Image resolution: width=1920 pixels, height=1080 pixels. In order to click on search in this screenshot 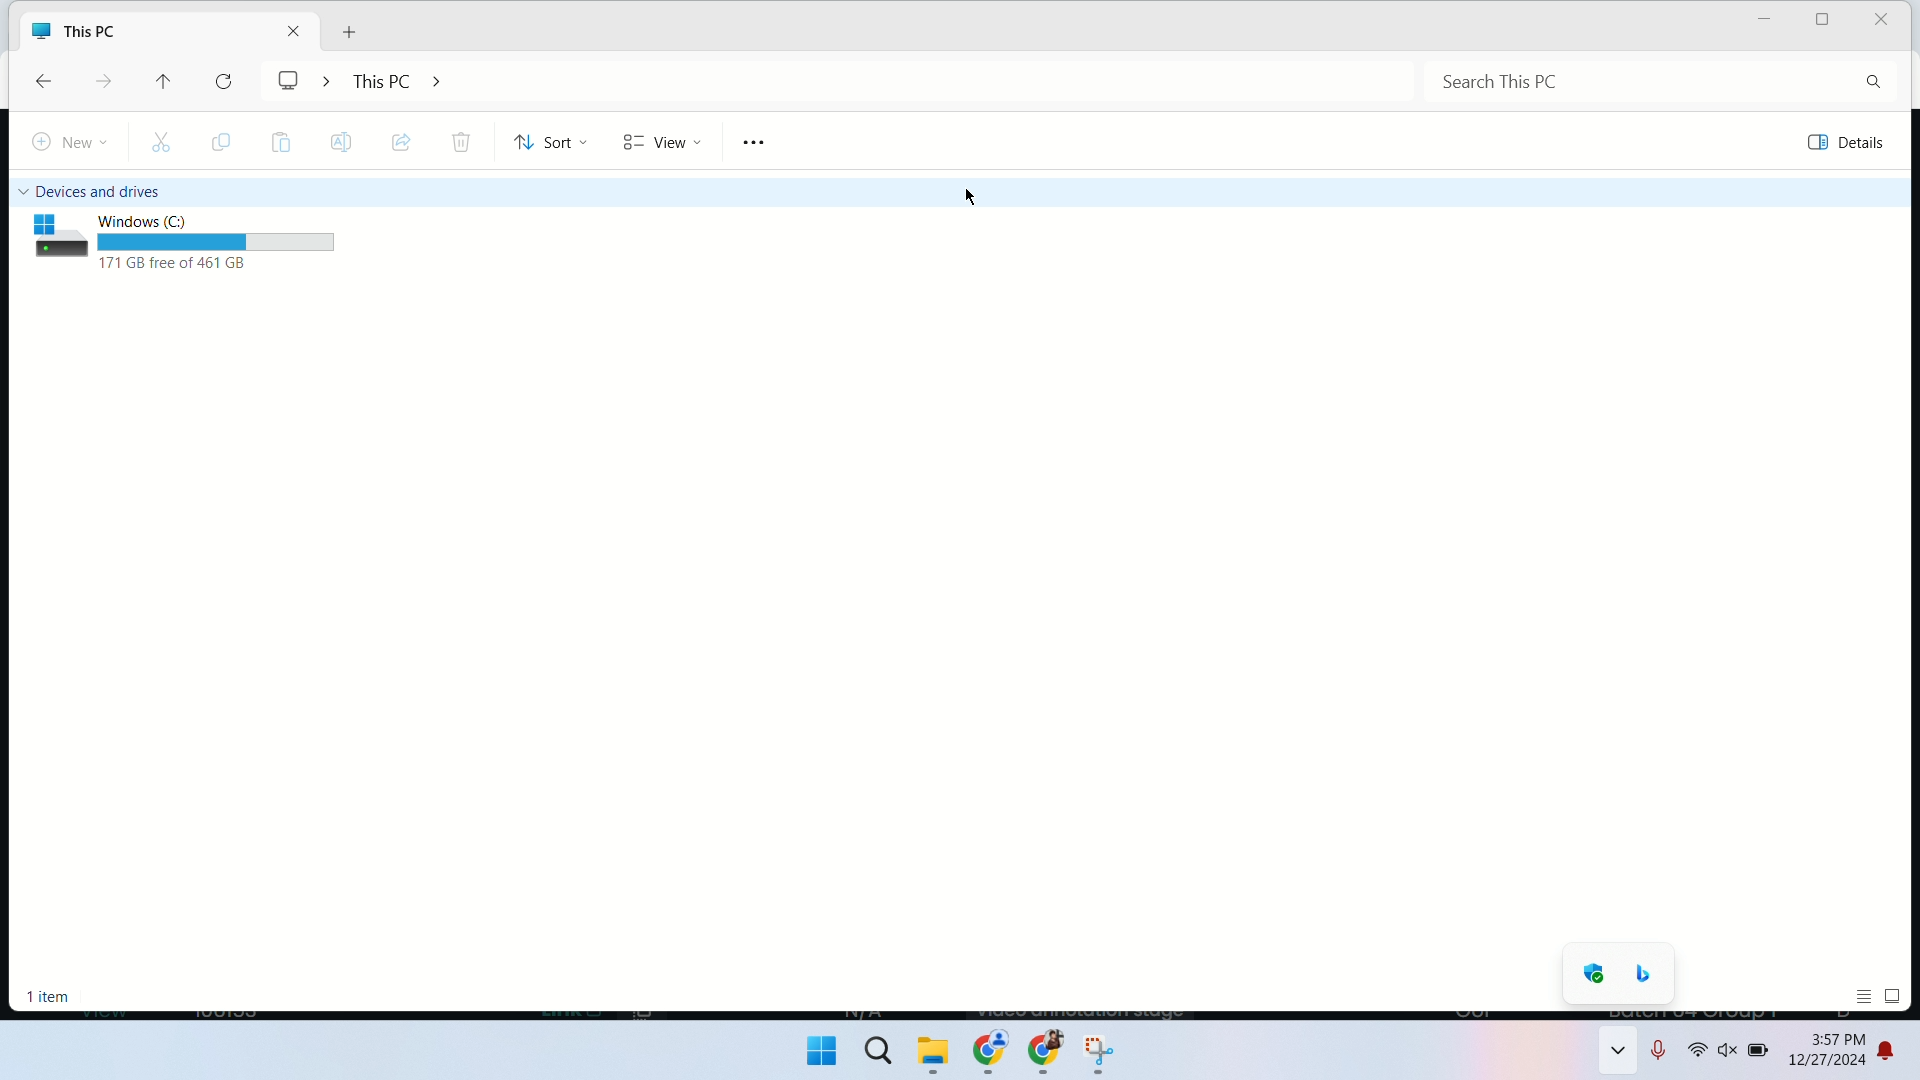, I will do `click(875, 1052)`.